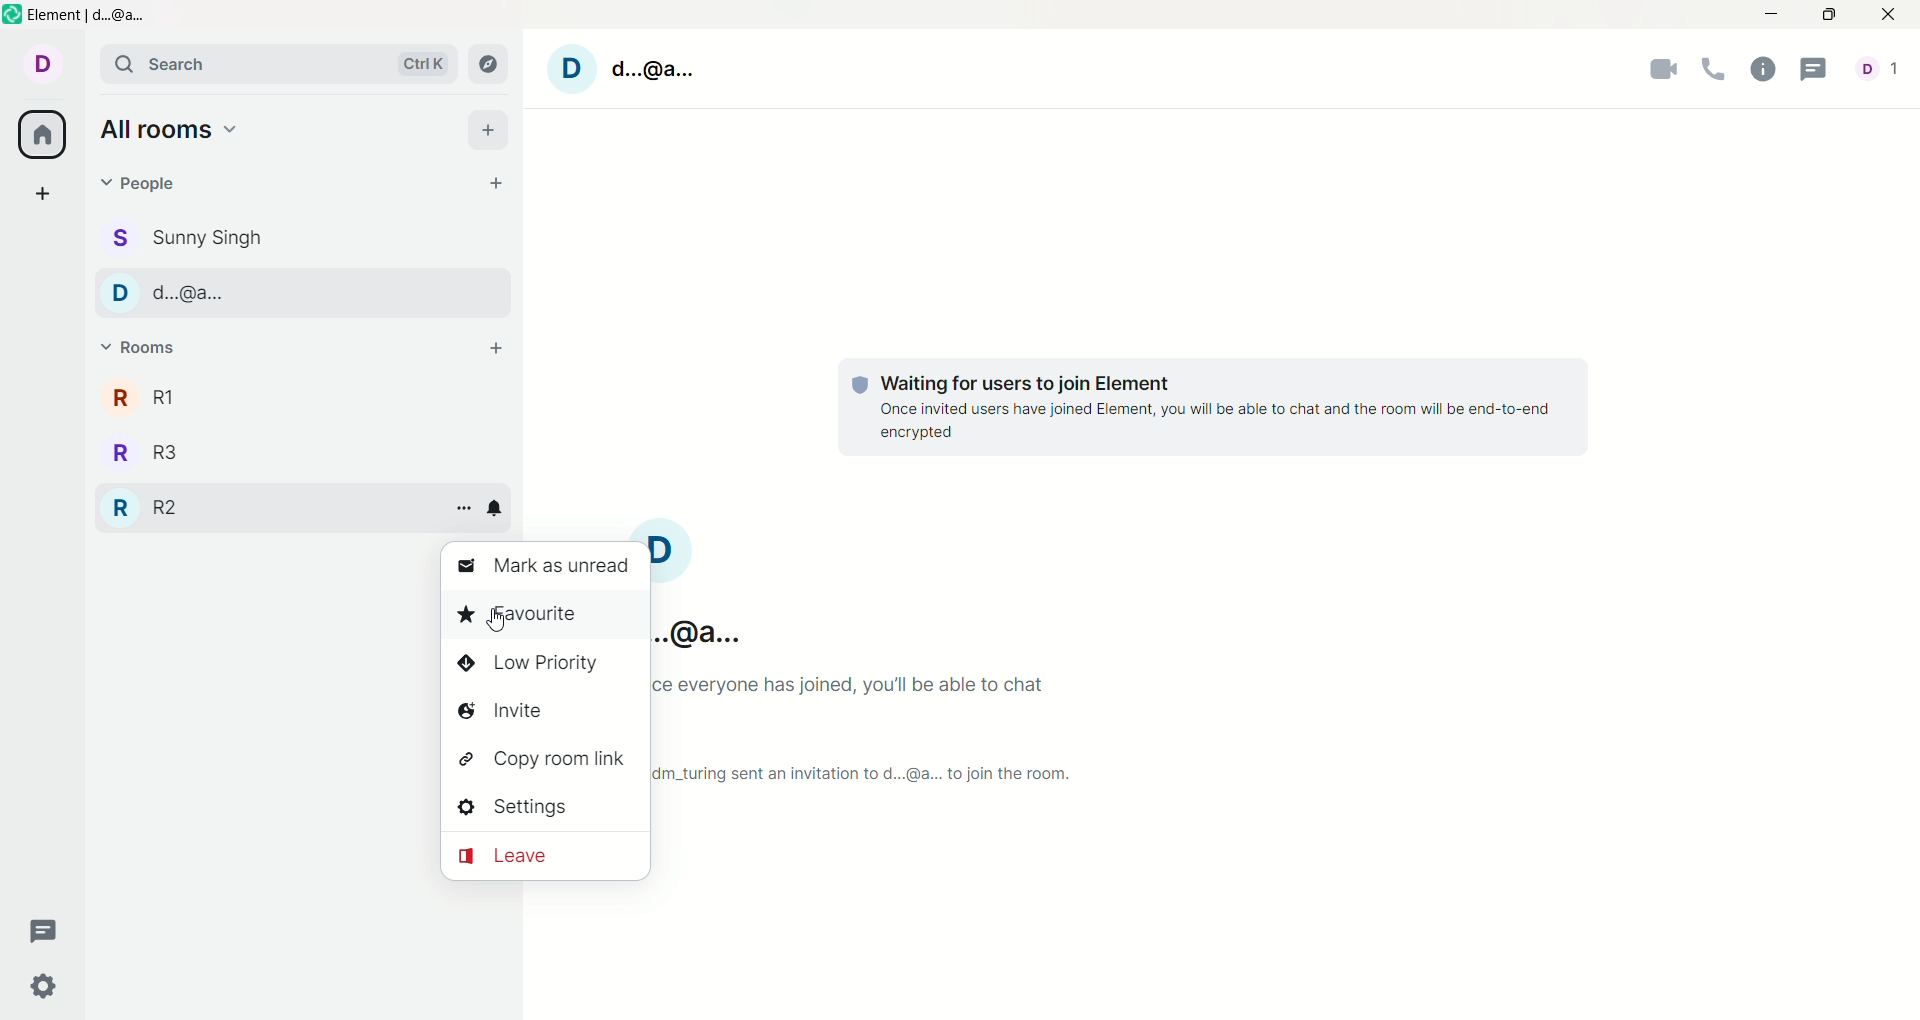 This screenshot has width=1920, height=1020. What do you see at coordinates (1715, 71) in the screenshot?
I see `voice call` at bounding box center [1715, 71].